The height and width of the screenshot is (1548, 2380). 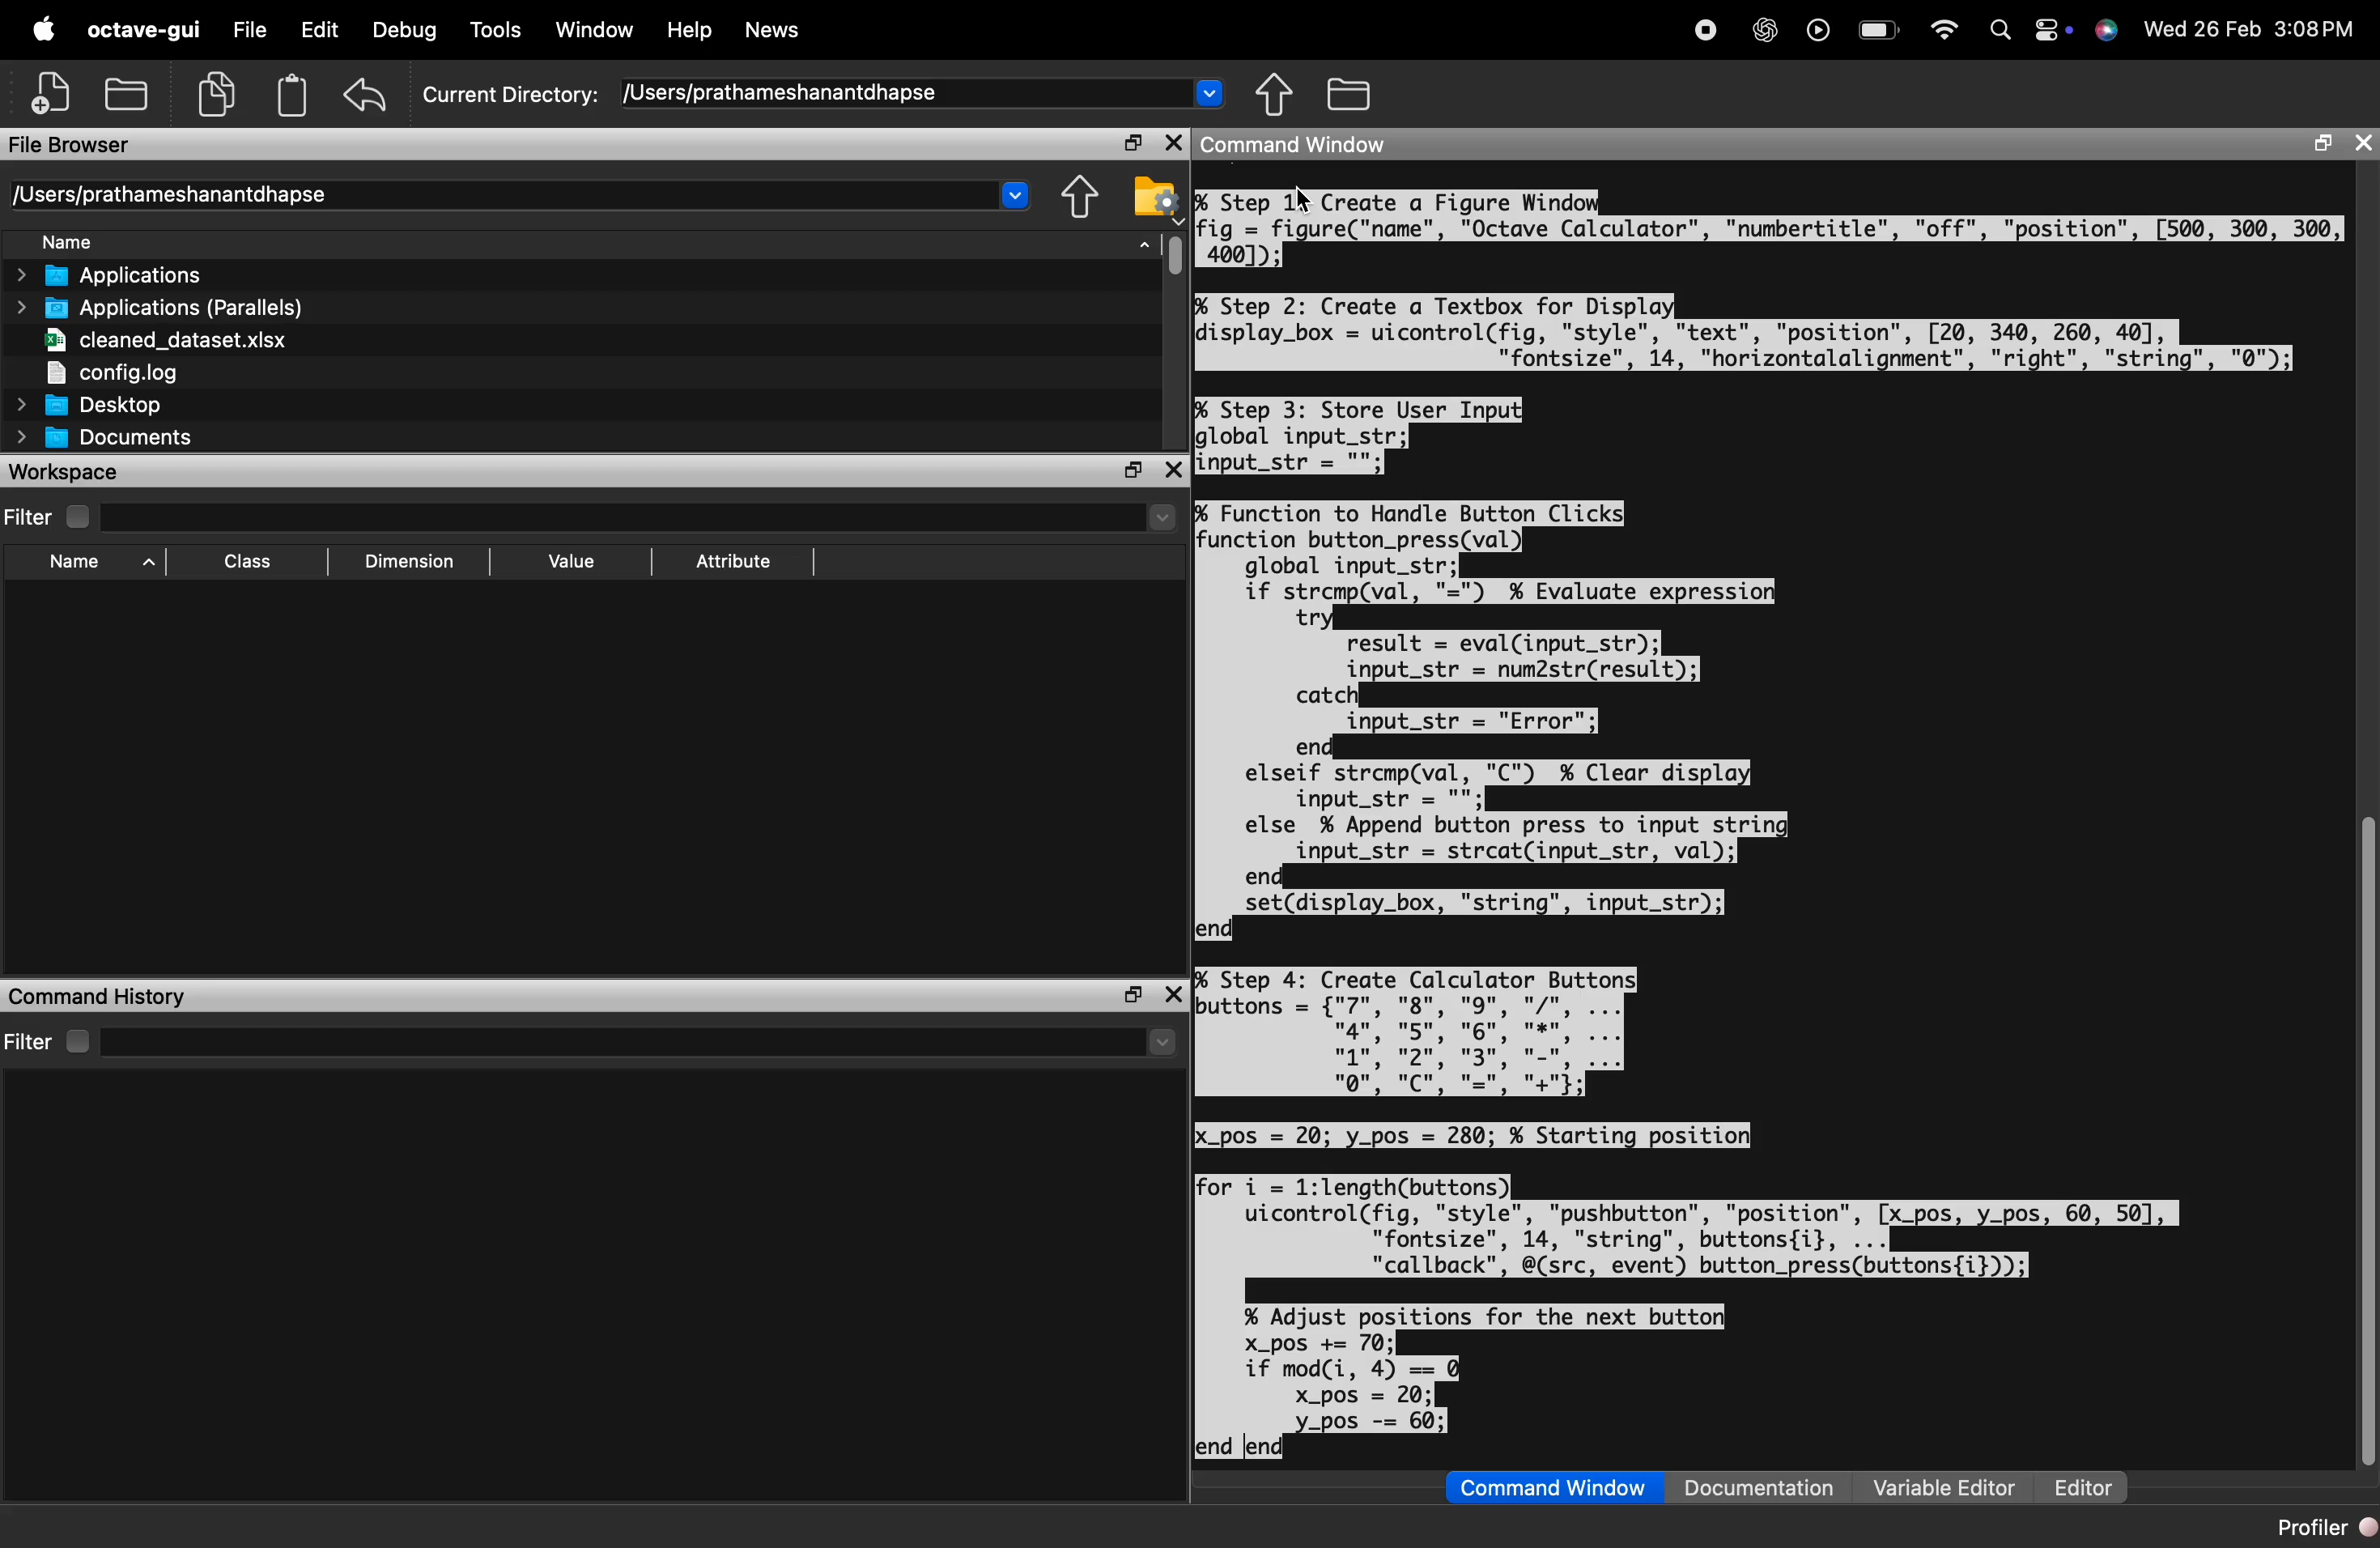 What do you see at coordinates (160, 307) in the screenshot?
I see `Applications (Parallels)` at bounding box center [160, 307].